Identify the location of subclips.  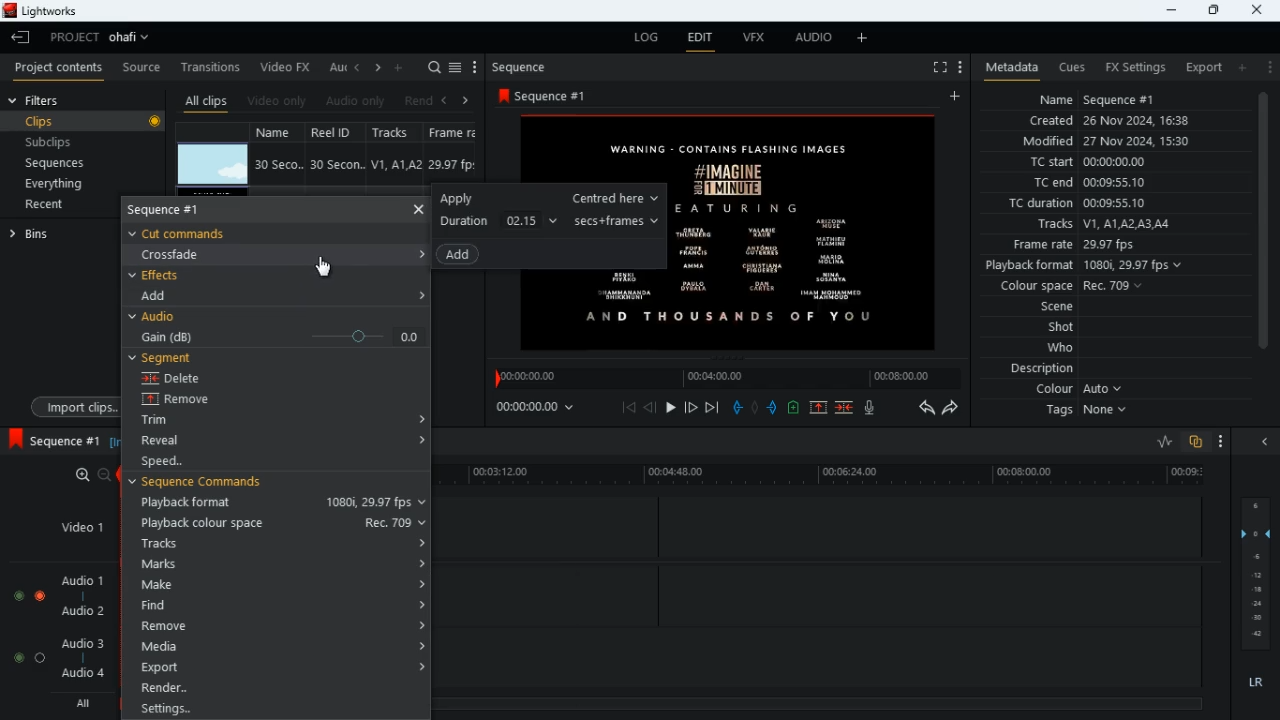
(51, 145).